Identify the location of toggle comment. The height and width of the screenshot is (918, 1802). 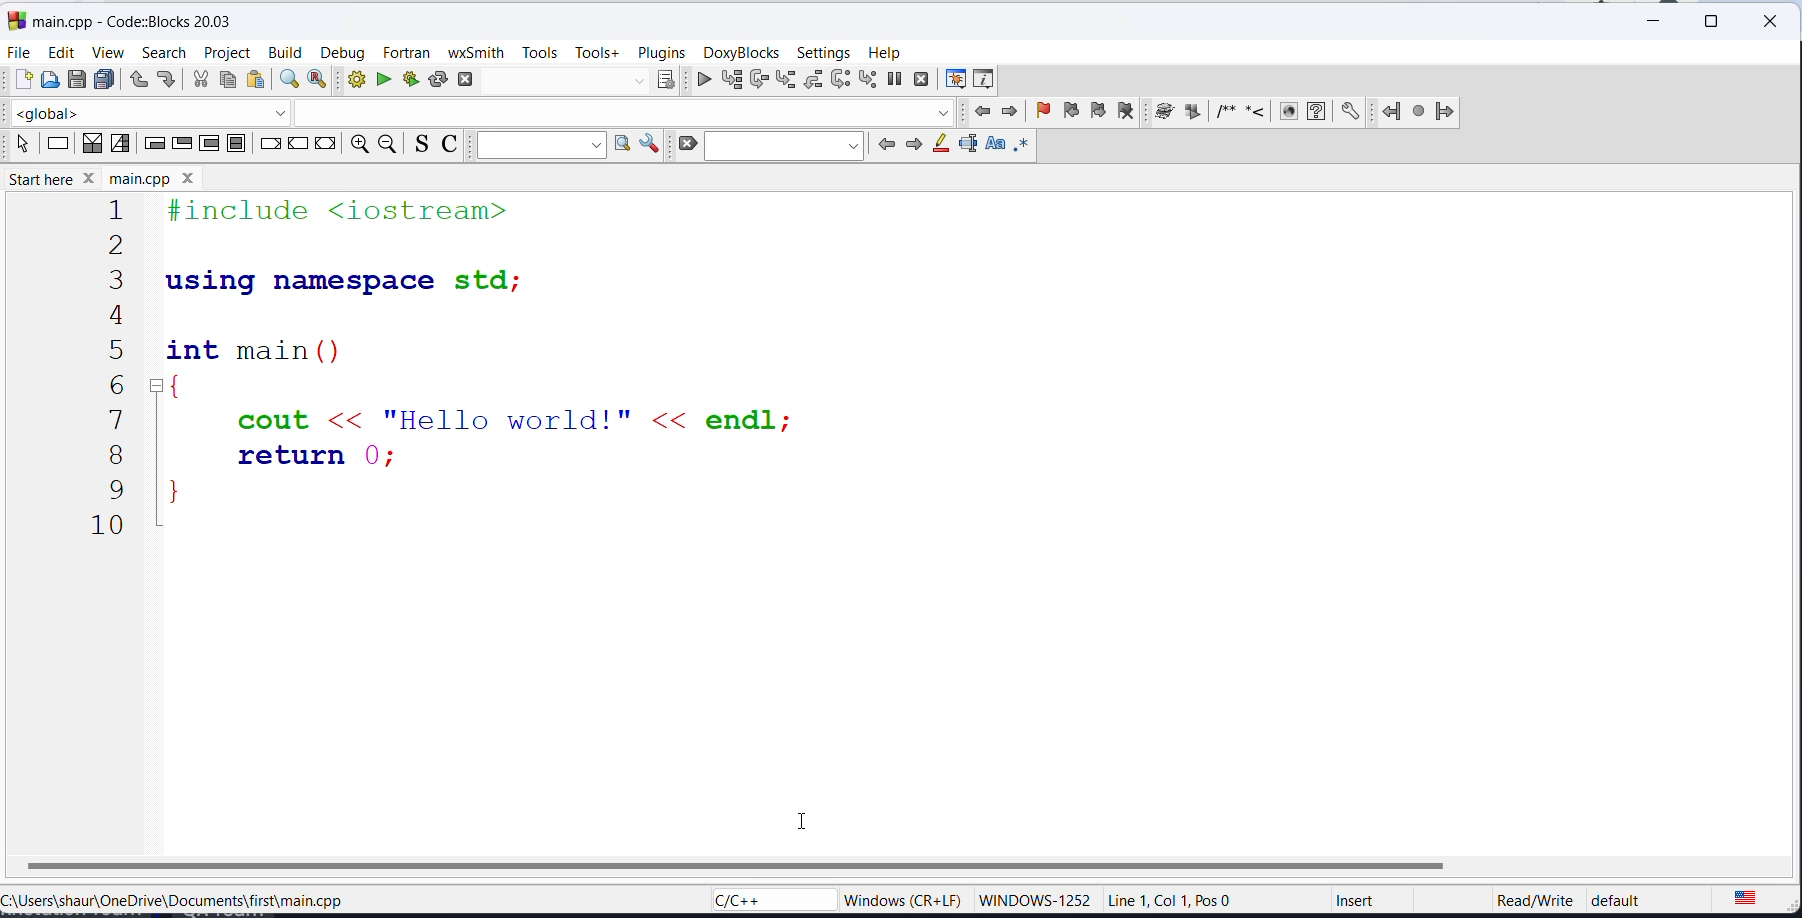
(449, 146).